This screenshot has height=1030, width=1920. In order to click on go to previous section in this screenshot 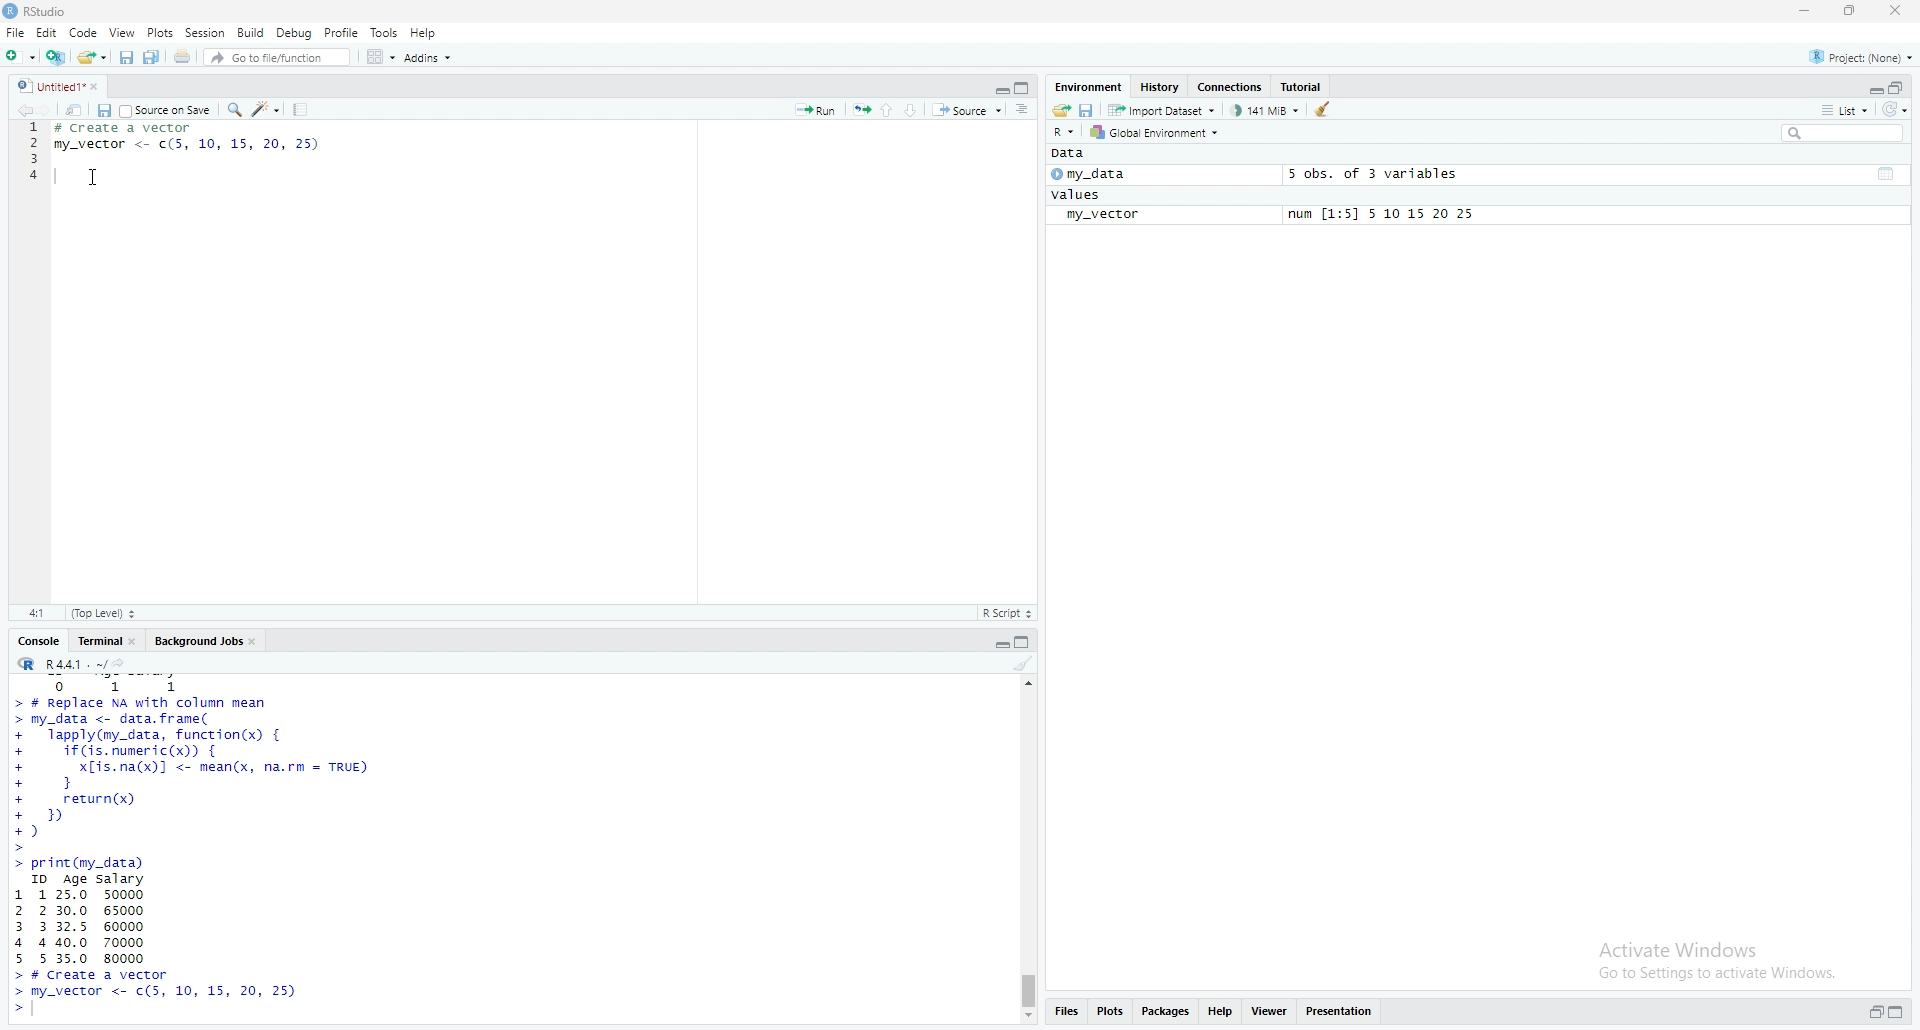, I will do `click(886, 109)`.